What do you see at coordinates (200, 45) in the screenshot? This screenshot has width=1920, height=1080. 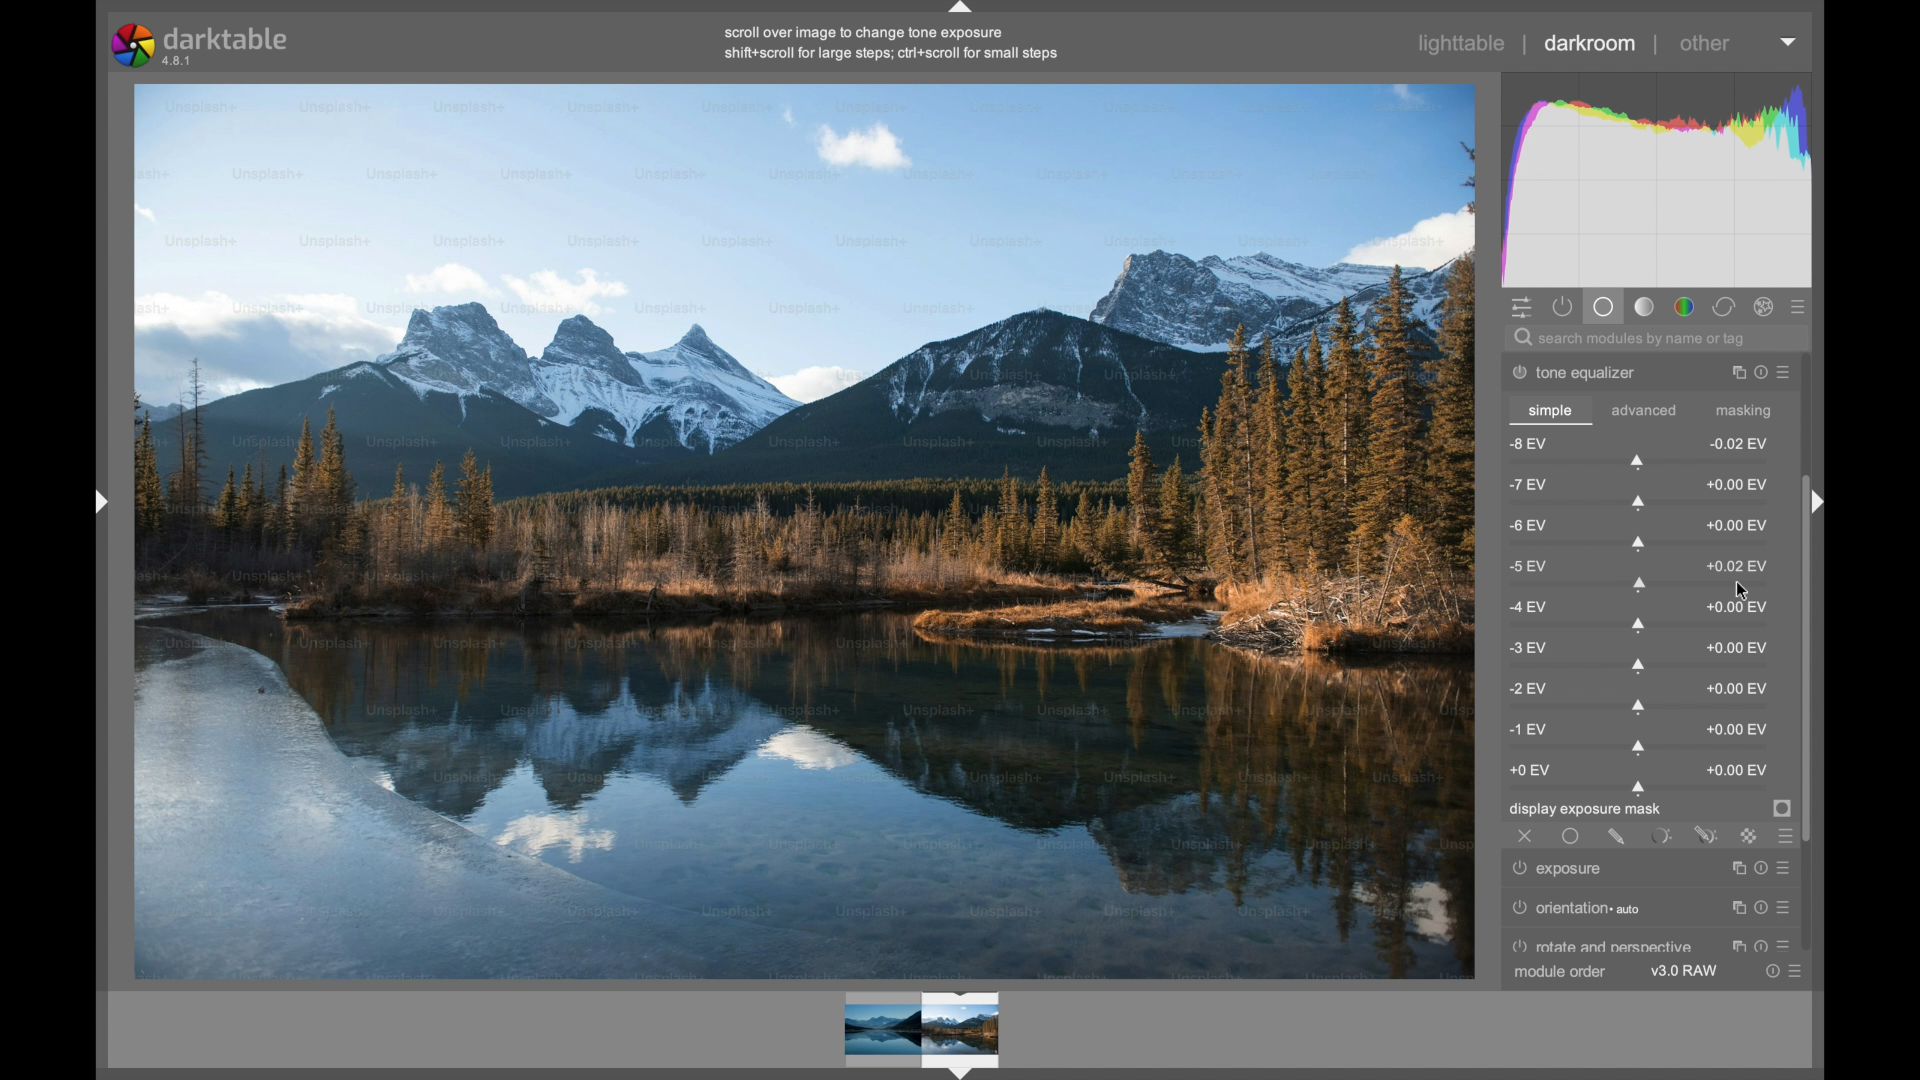 I see `darktable 4.8.1` at bounding box center [200, 45].